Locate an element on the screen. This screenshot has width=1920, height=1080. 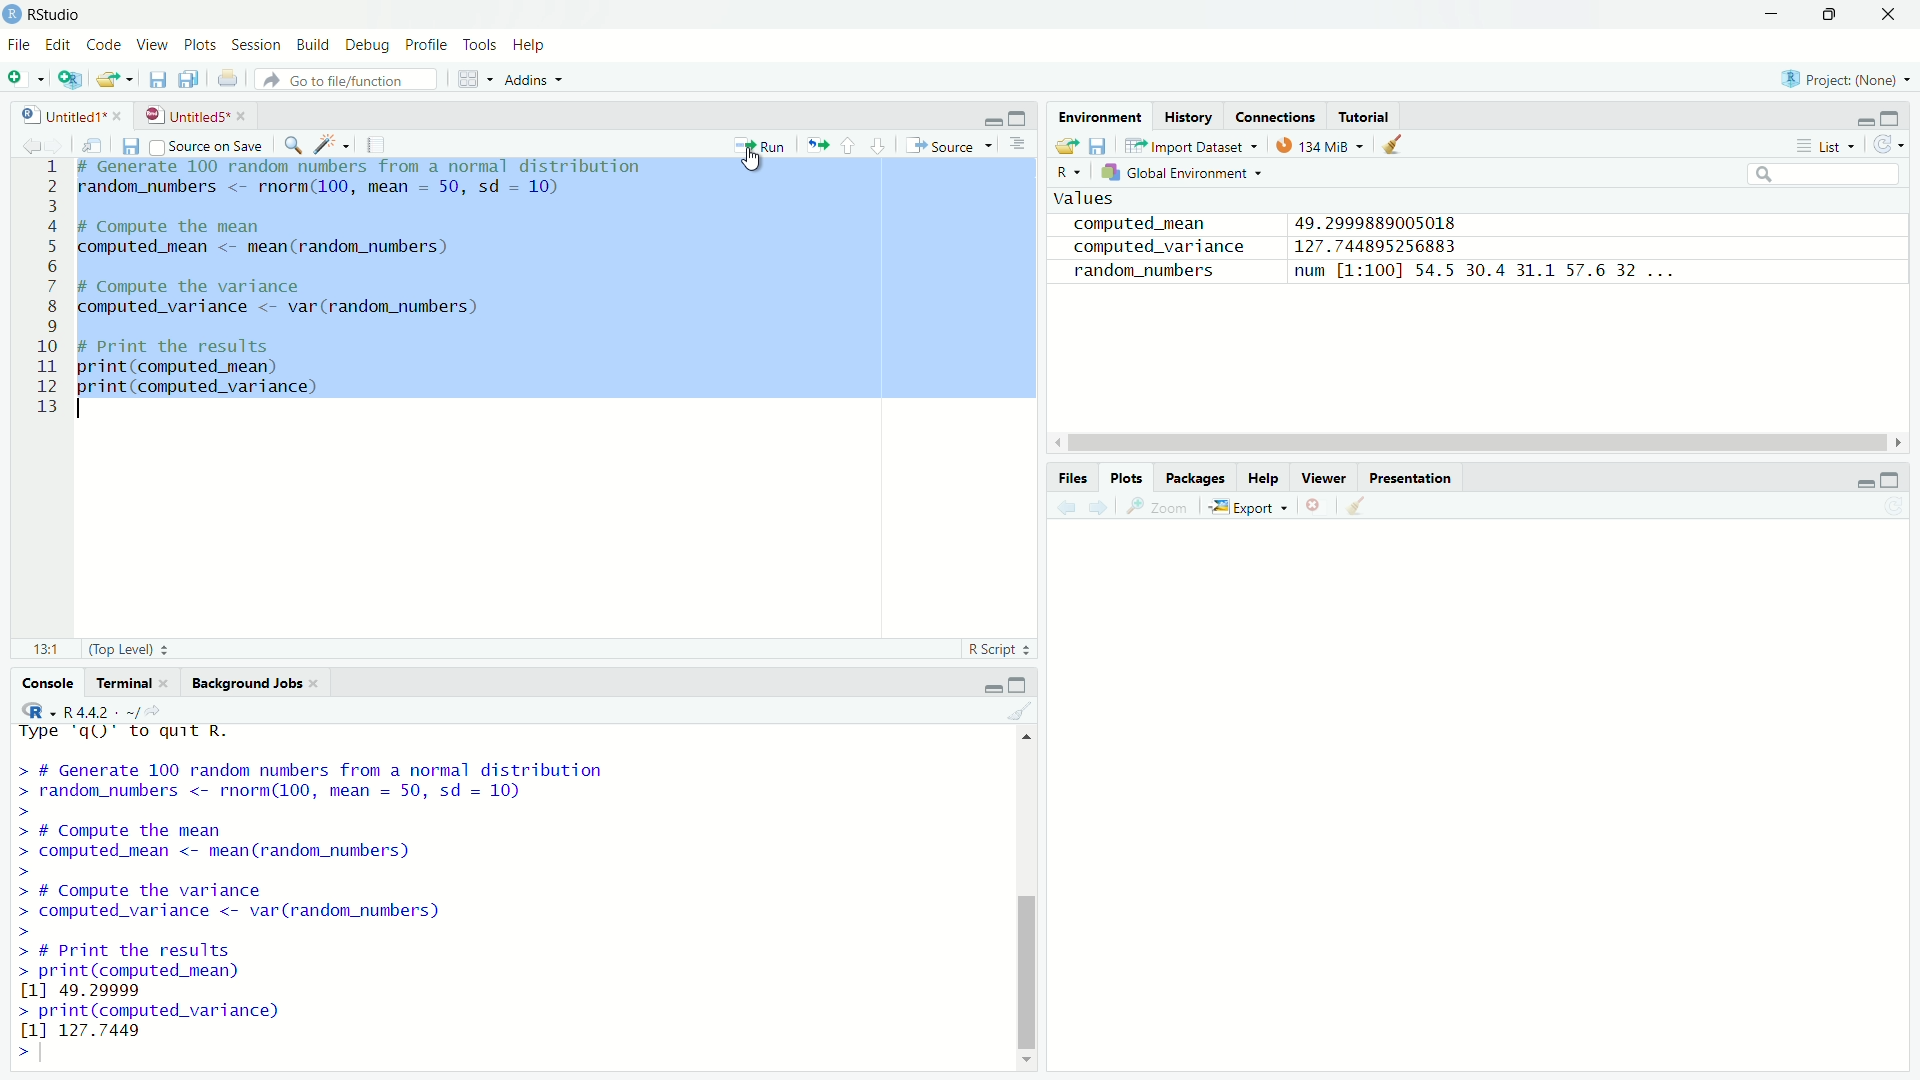
new file is located at coordinates (24, 76).